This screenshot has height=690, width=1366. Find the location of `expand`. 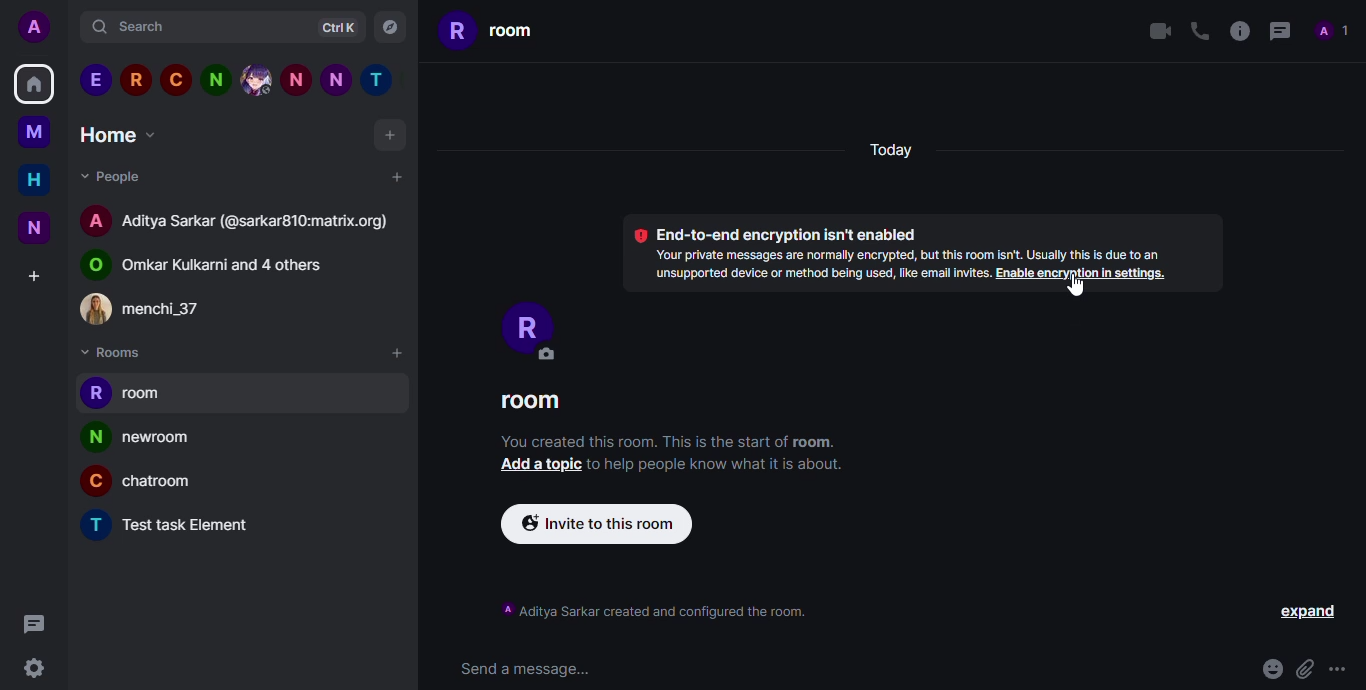

expand is located at coordinates (1304, 611).